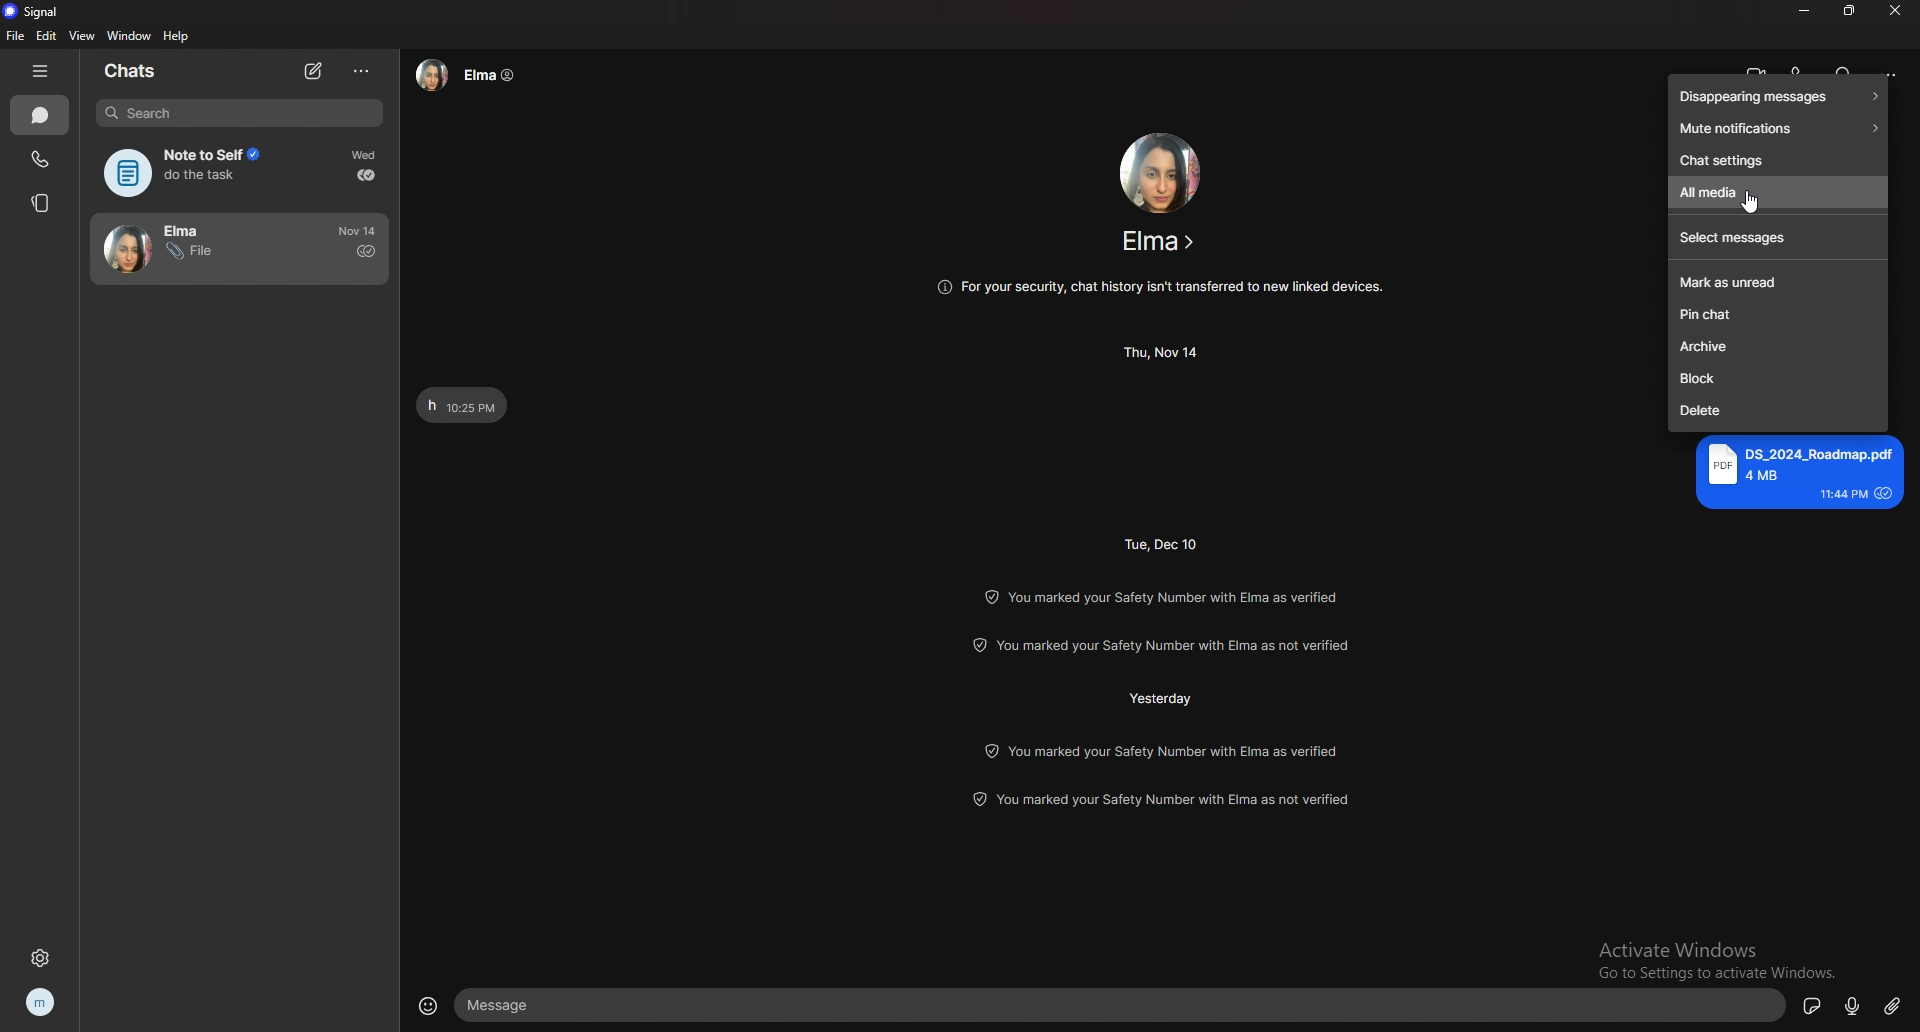 This screenshot has height=1032, width=1920. Describe the element at coordinates (40, 956) in the screenshot. I see `settings` at that location.